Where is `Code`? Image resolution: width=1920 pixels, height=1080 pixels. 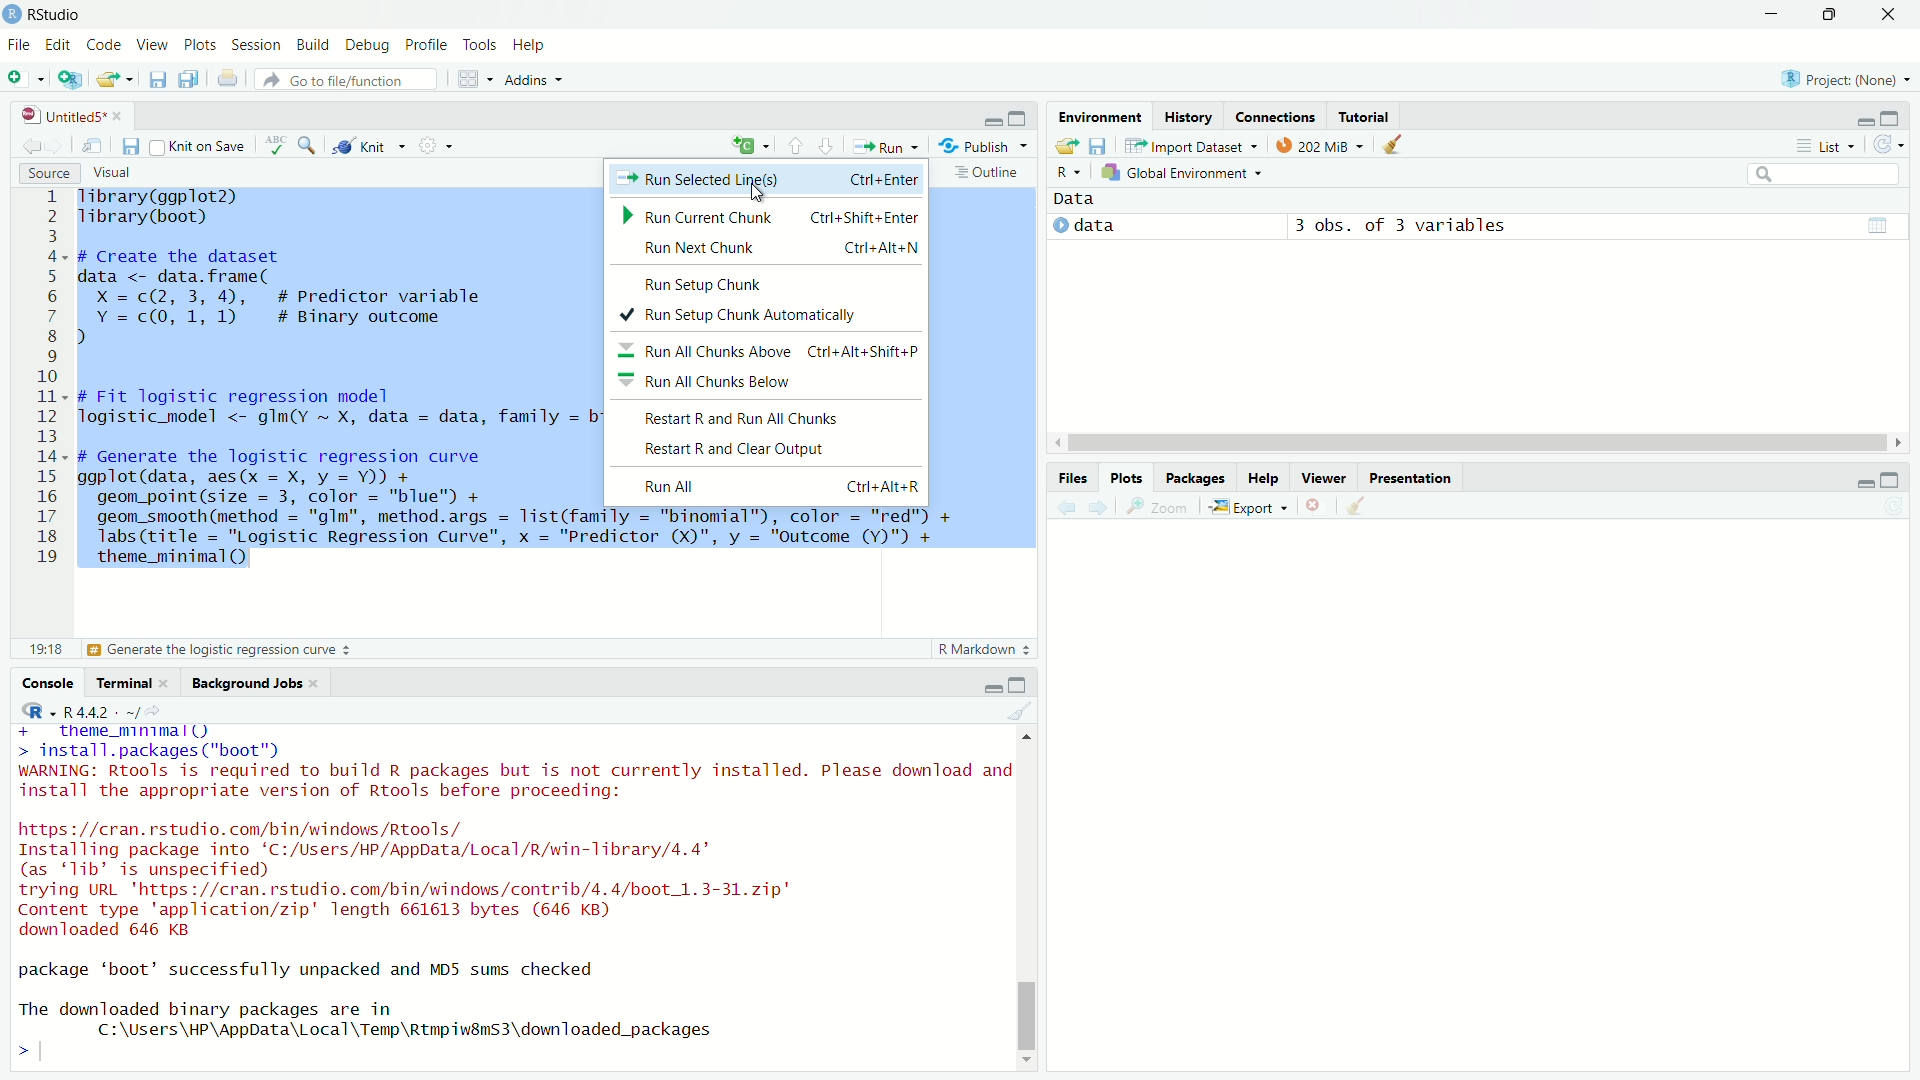
Code is located at coordinates (101, 44).